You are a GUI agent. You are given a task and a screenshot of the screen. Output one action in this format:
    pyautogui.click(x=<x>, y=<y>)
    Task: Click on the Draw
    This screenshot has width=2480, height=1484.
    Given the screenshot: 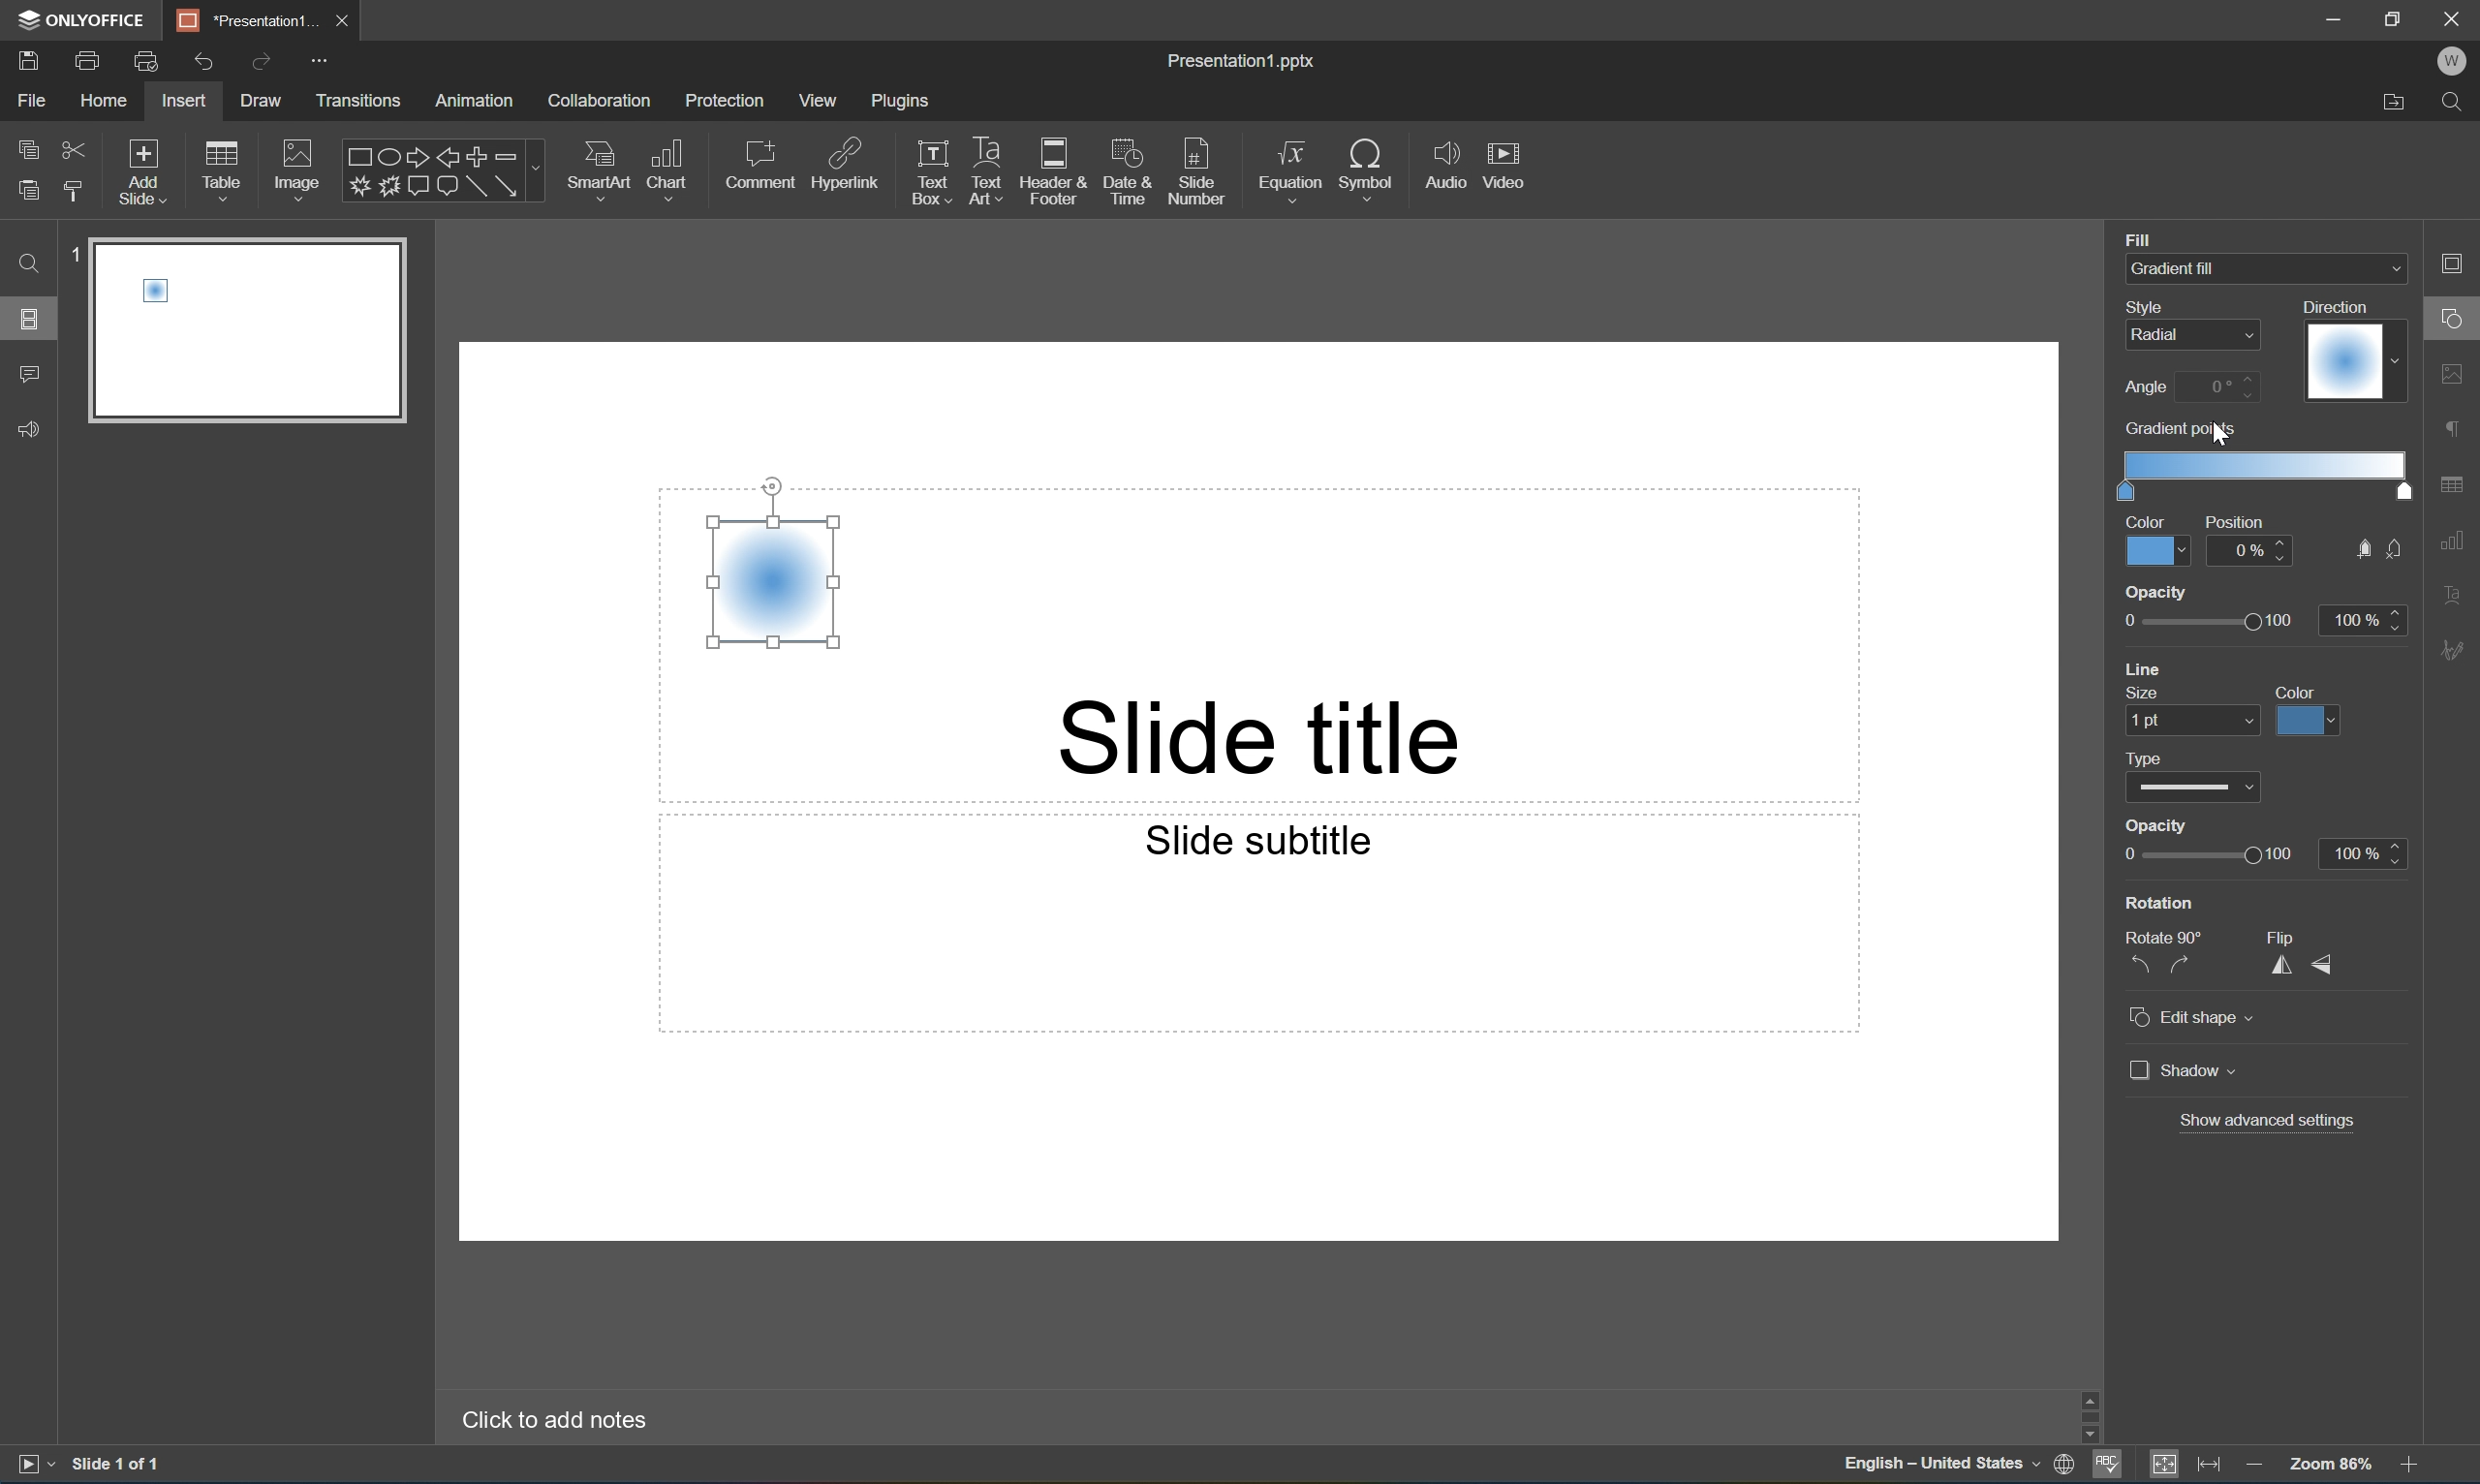 What is the action you would take?
    pyautogui.click(x=264, y=100)
    